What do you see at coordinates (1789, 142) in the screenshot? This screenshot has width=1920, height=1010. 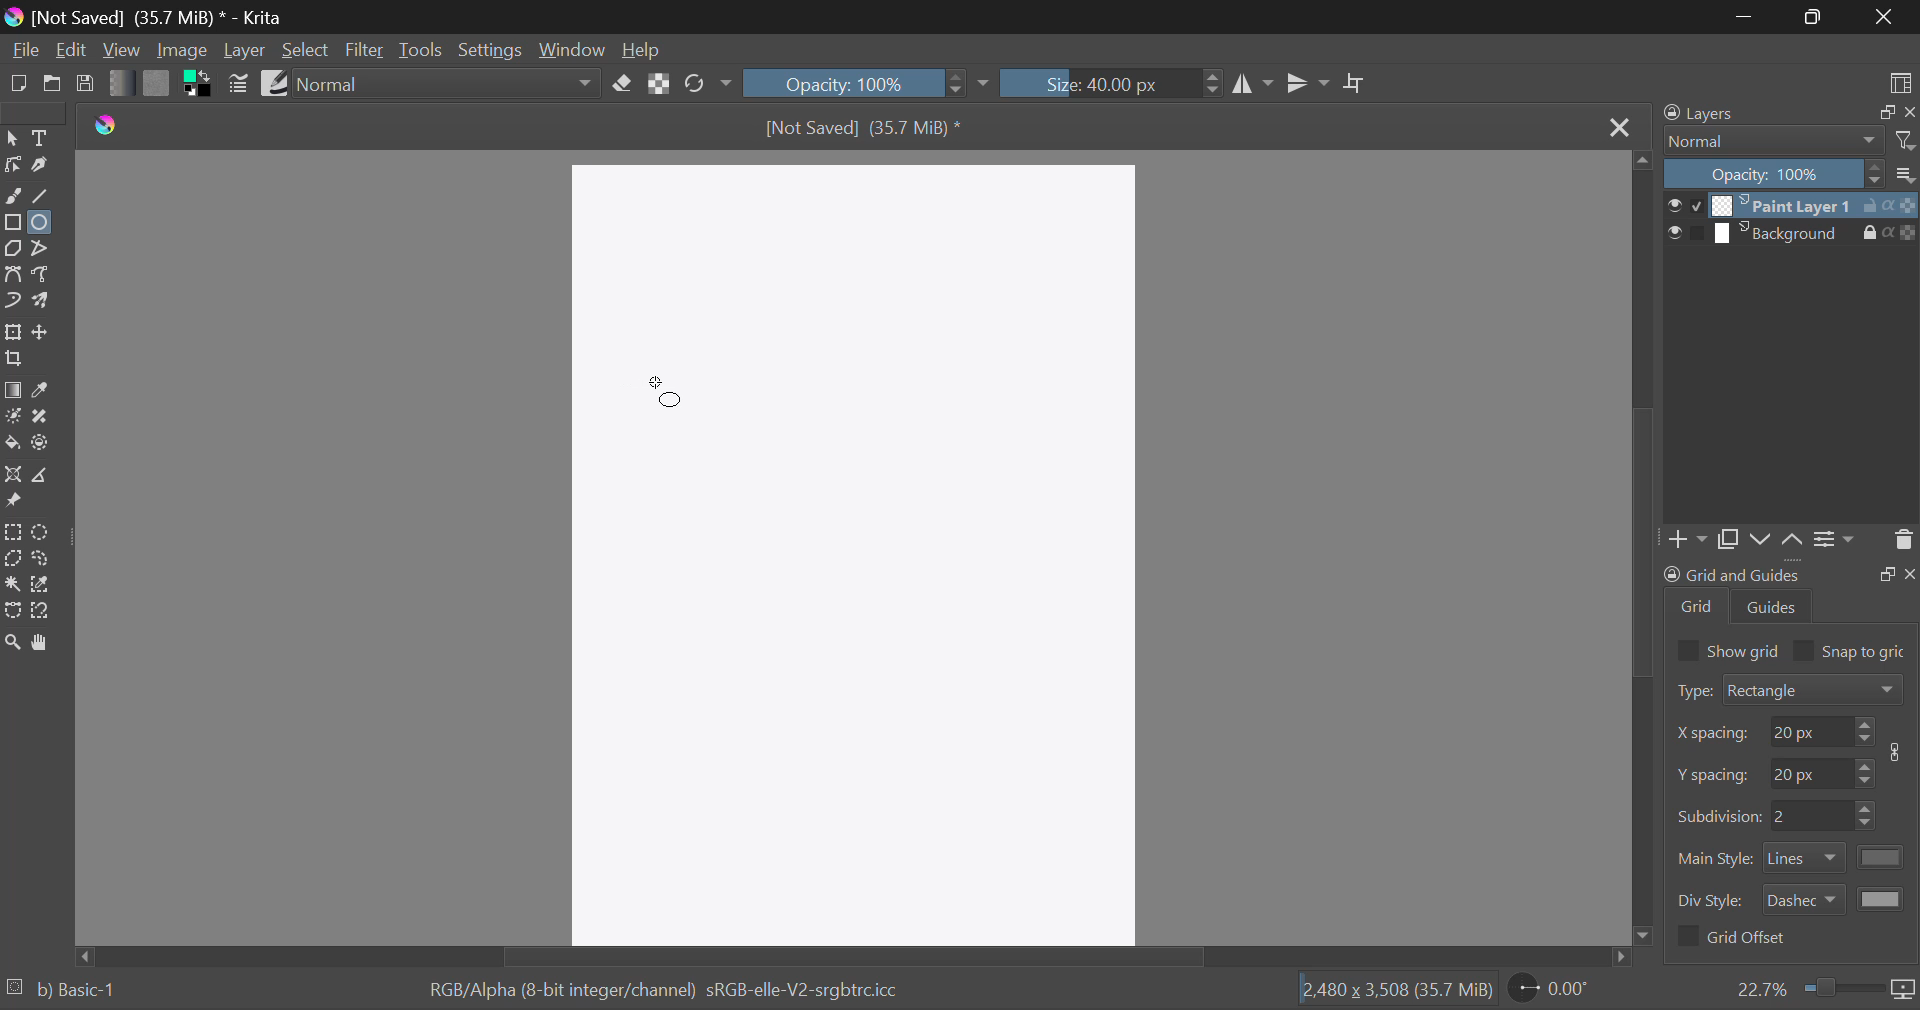 I see `Blending Modes` at bounding box center [1789, 142].